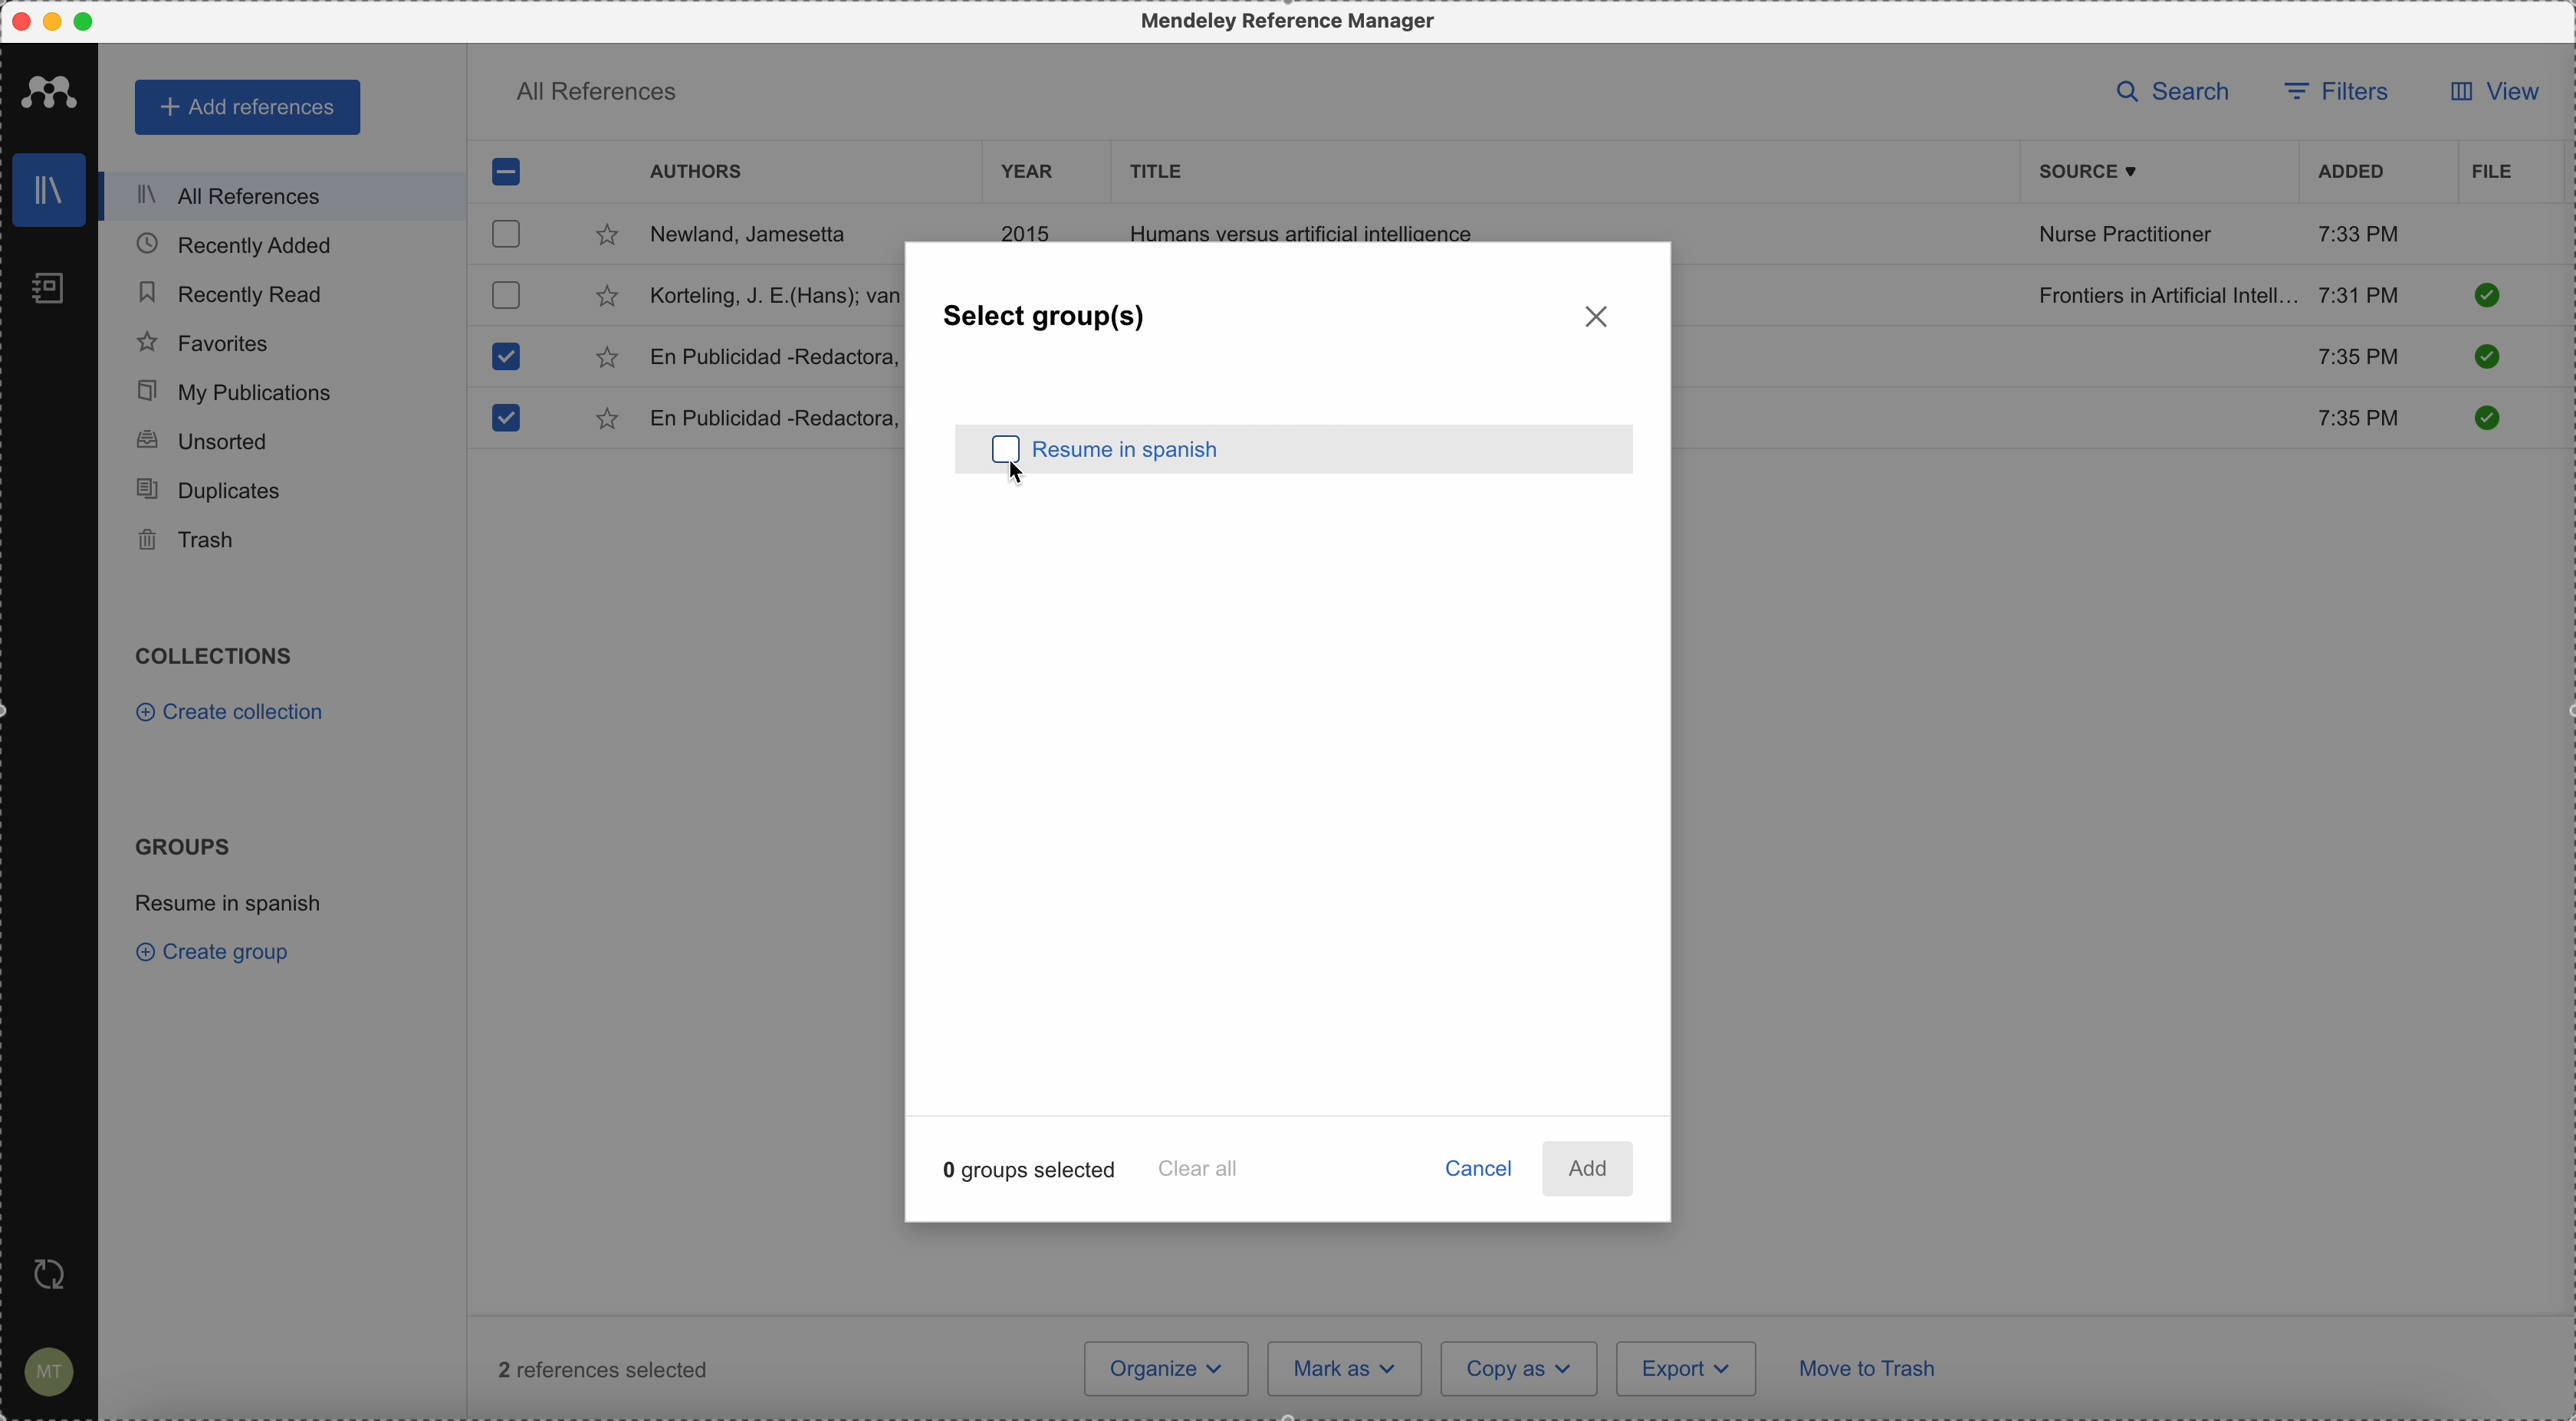 The height and width of the screenshot is (1421, 2576). What do you see at coordinates (596, 96) in the screenshot?
I see `all references` at bounding box center [596, 96].